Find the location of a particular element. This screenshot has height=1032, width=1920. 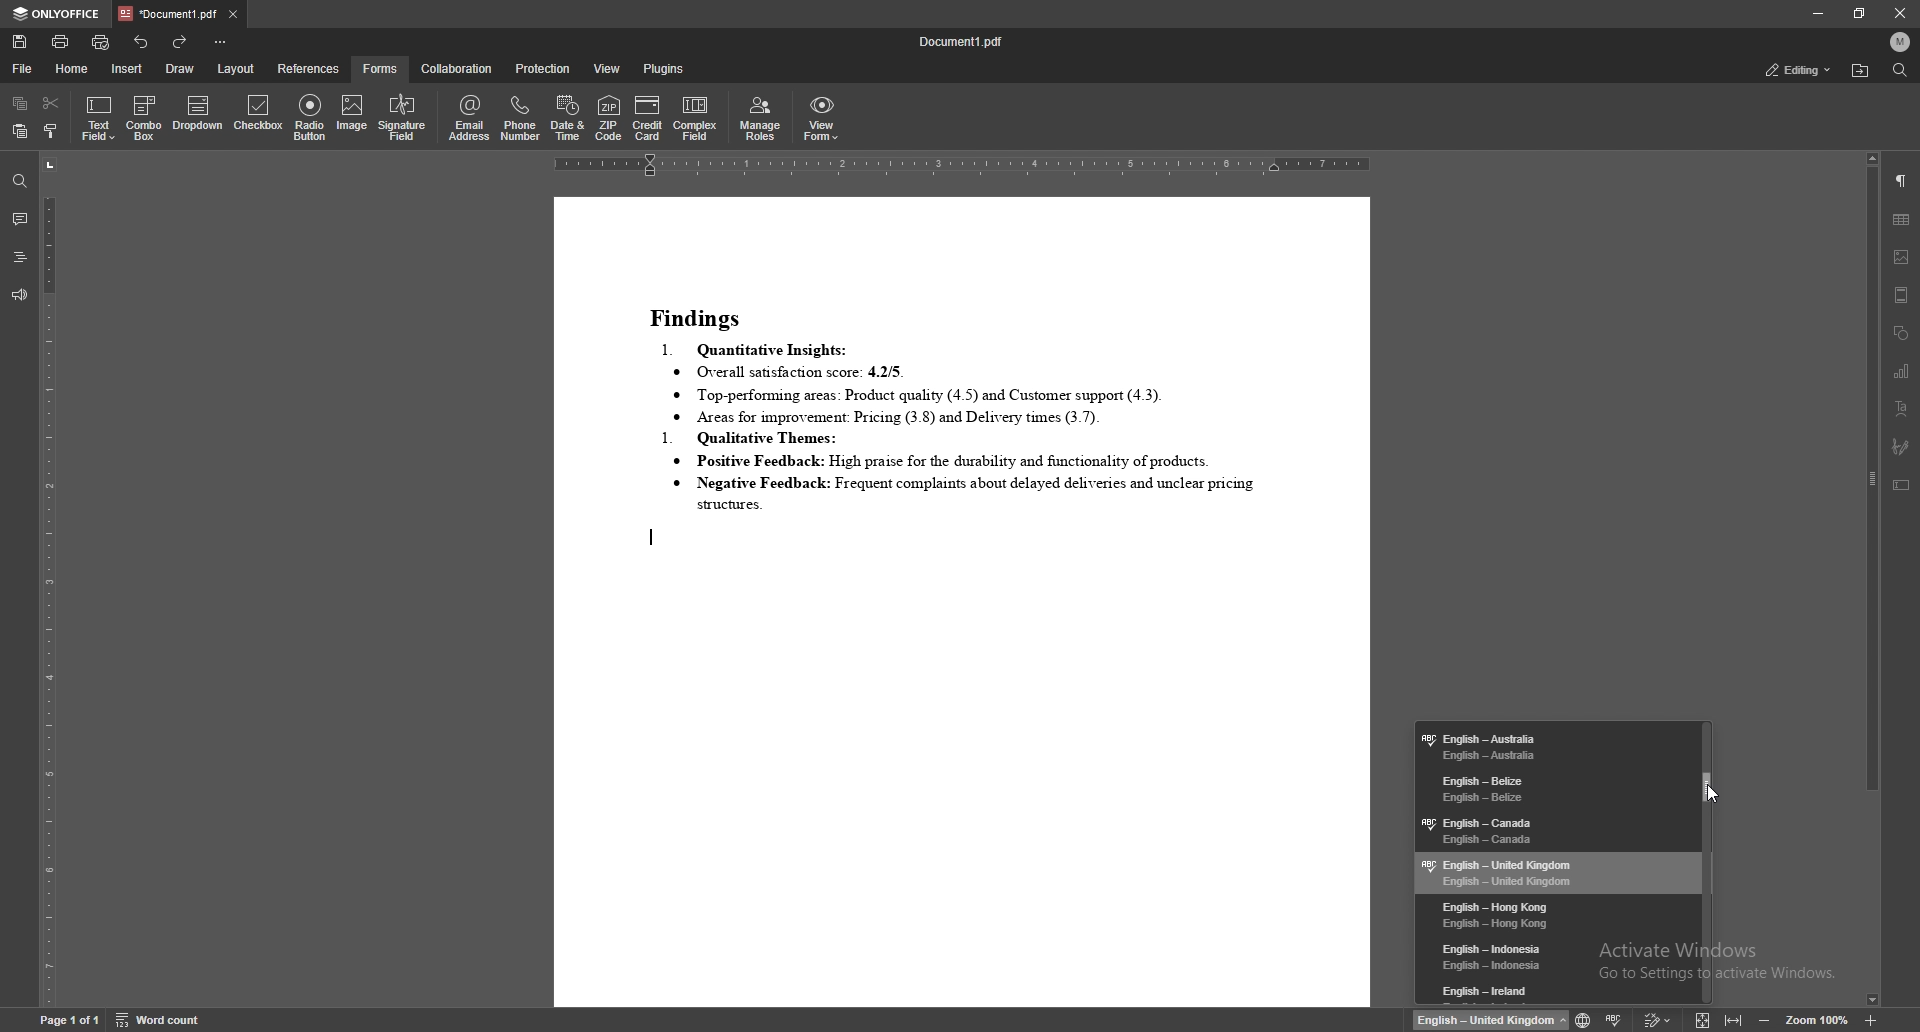

language is located at coordinates (1557, 991).